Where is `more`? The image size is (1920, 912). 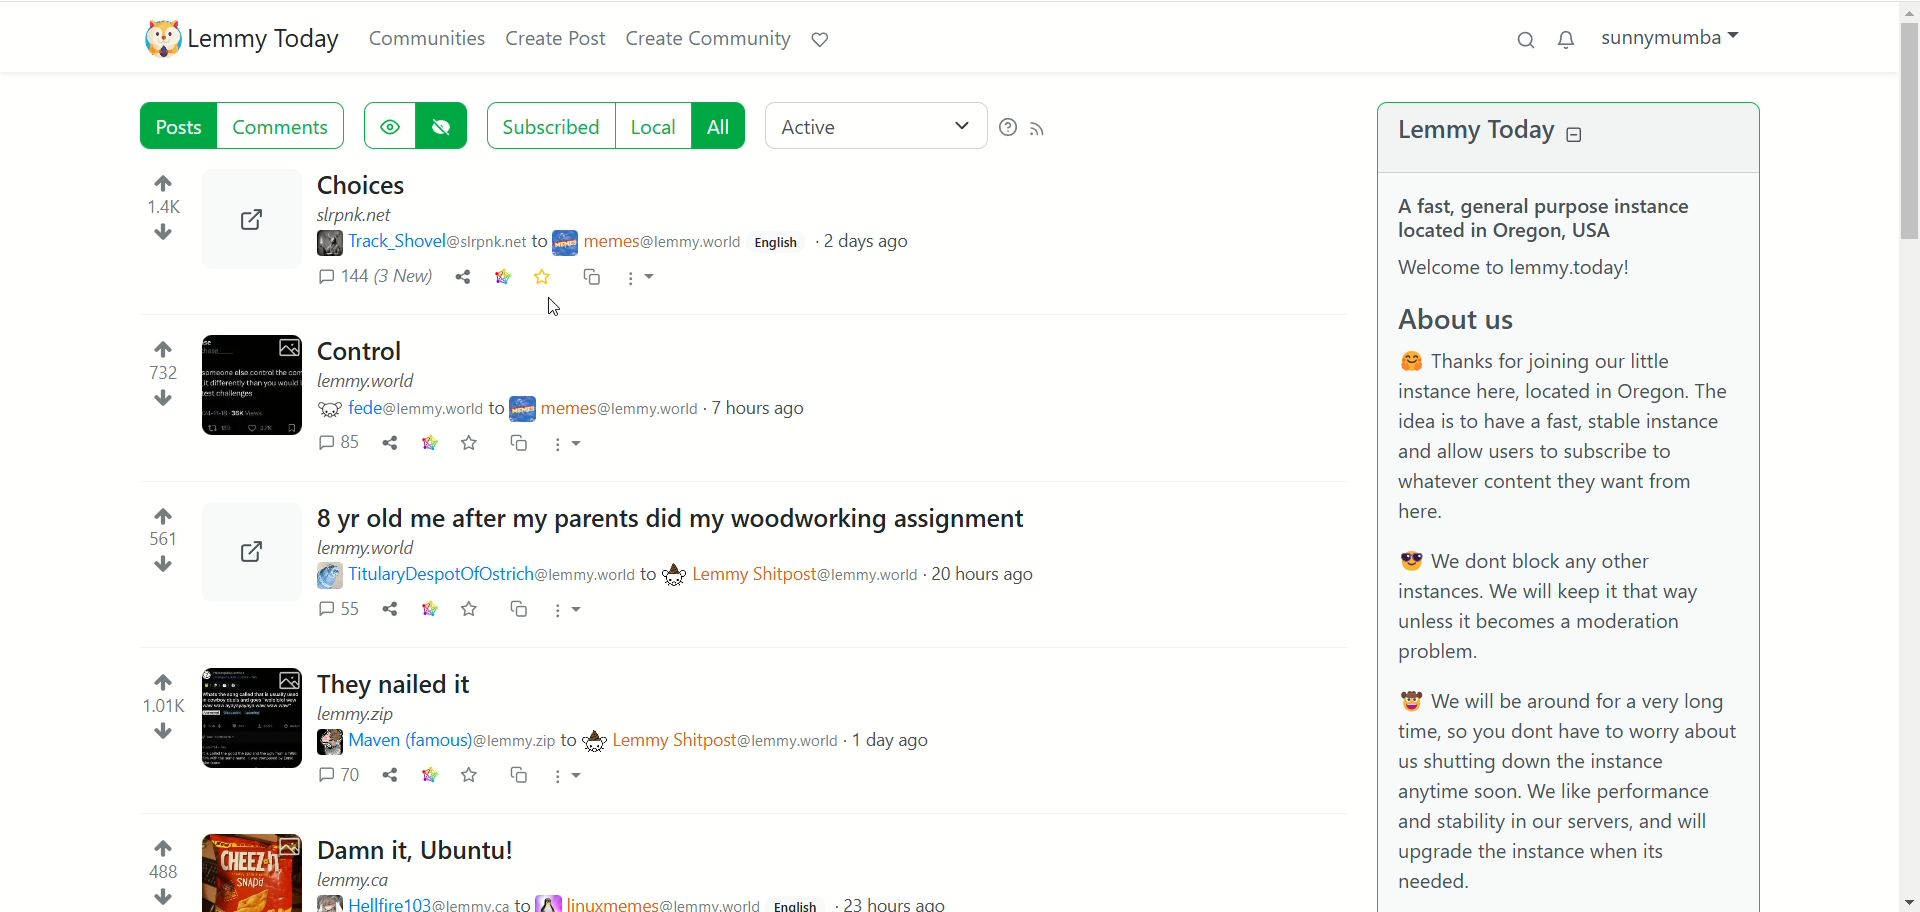
more is located at coordinates (646, 279).